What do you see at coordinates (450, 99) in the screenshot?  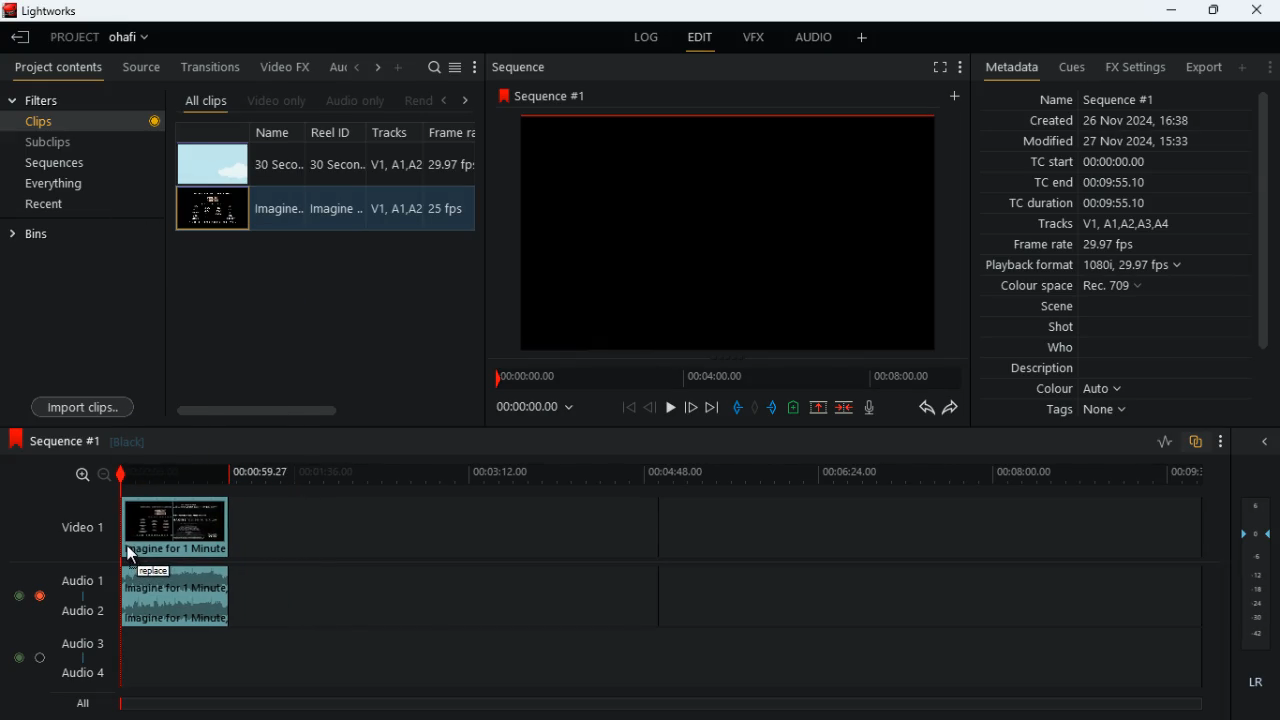 I see `left` at bounding box center [450, 99].